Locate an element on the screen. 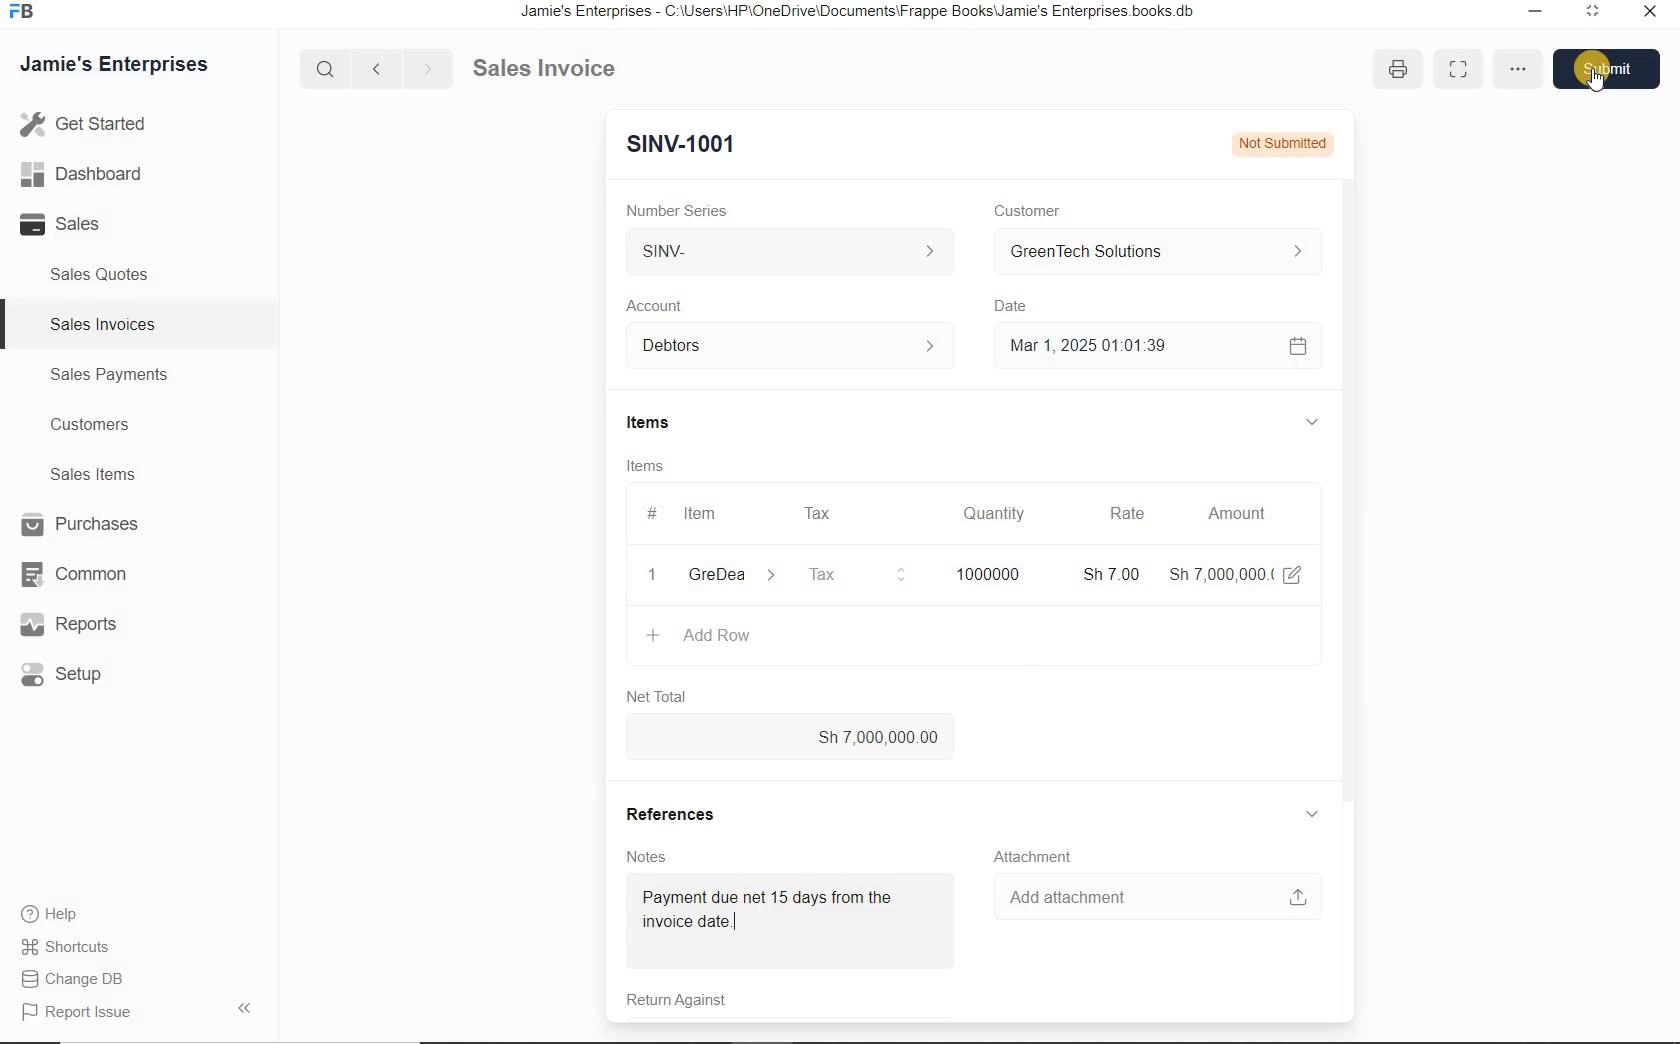  Sales Invoices is located at coordinates (100, 323).